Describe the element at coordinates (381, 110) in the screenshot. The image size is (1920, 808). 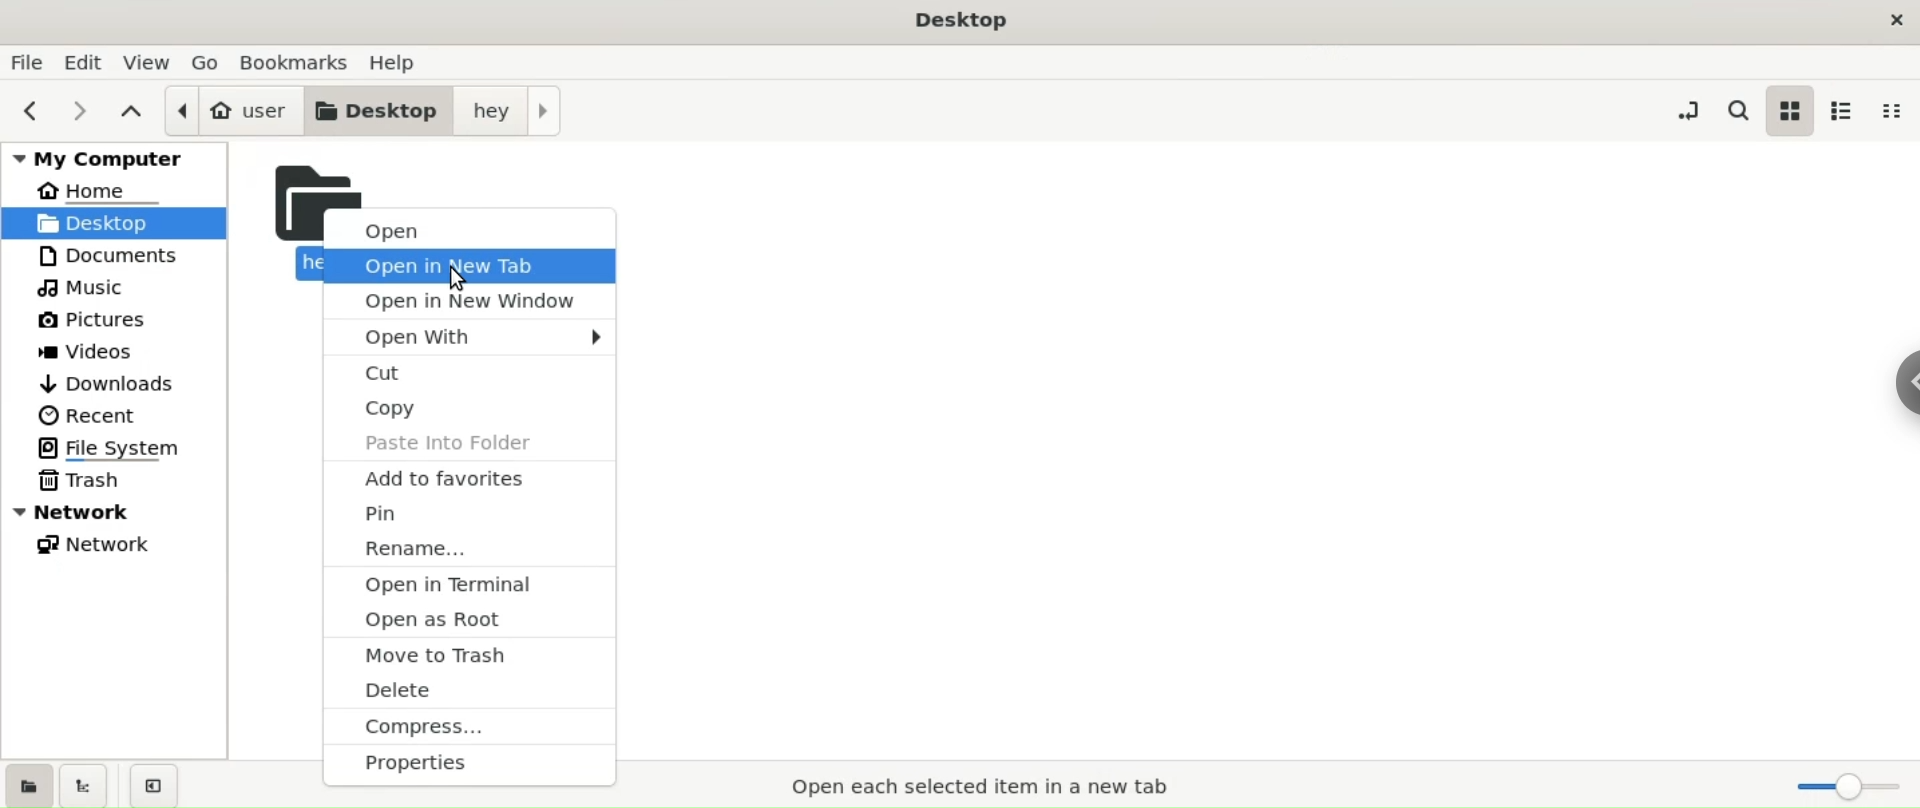
I see `desktop` at that location.